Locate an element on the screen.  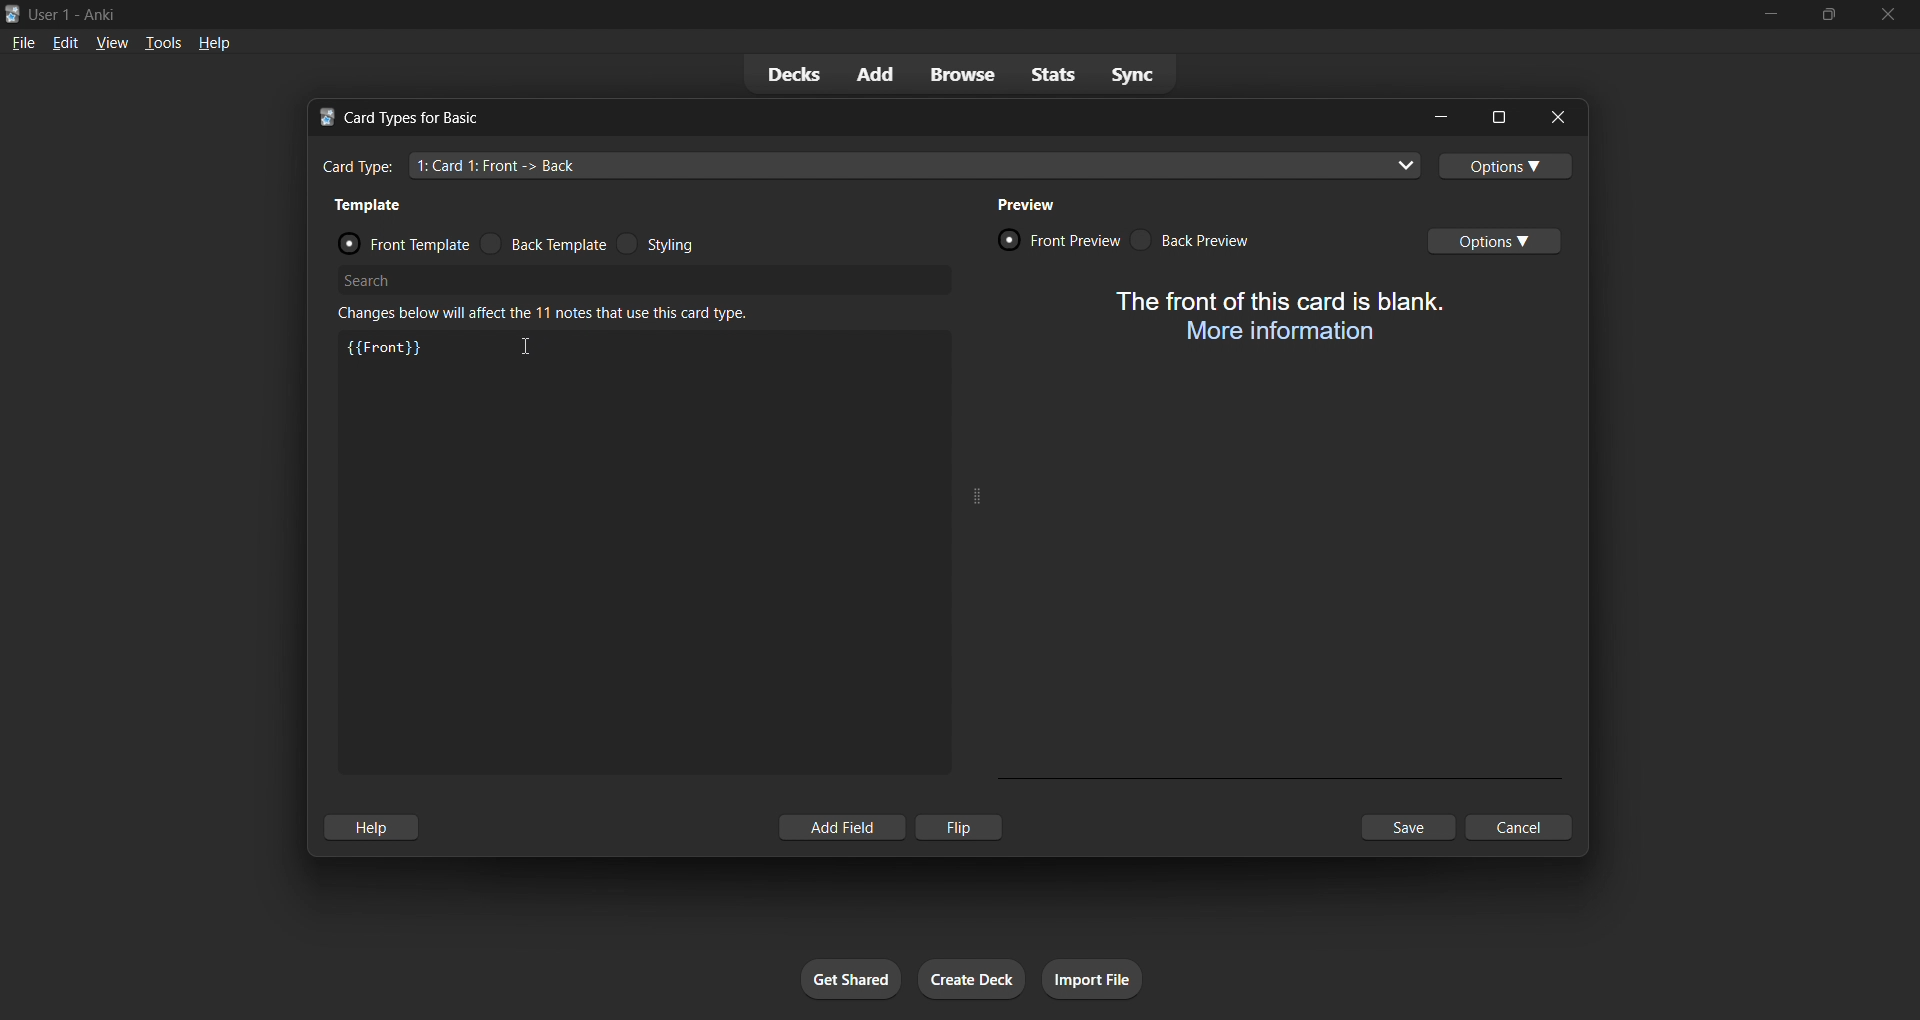
browse is located at coordinates (956, 74).